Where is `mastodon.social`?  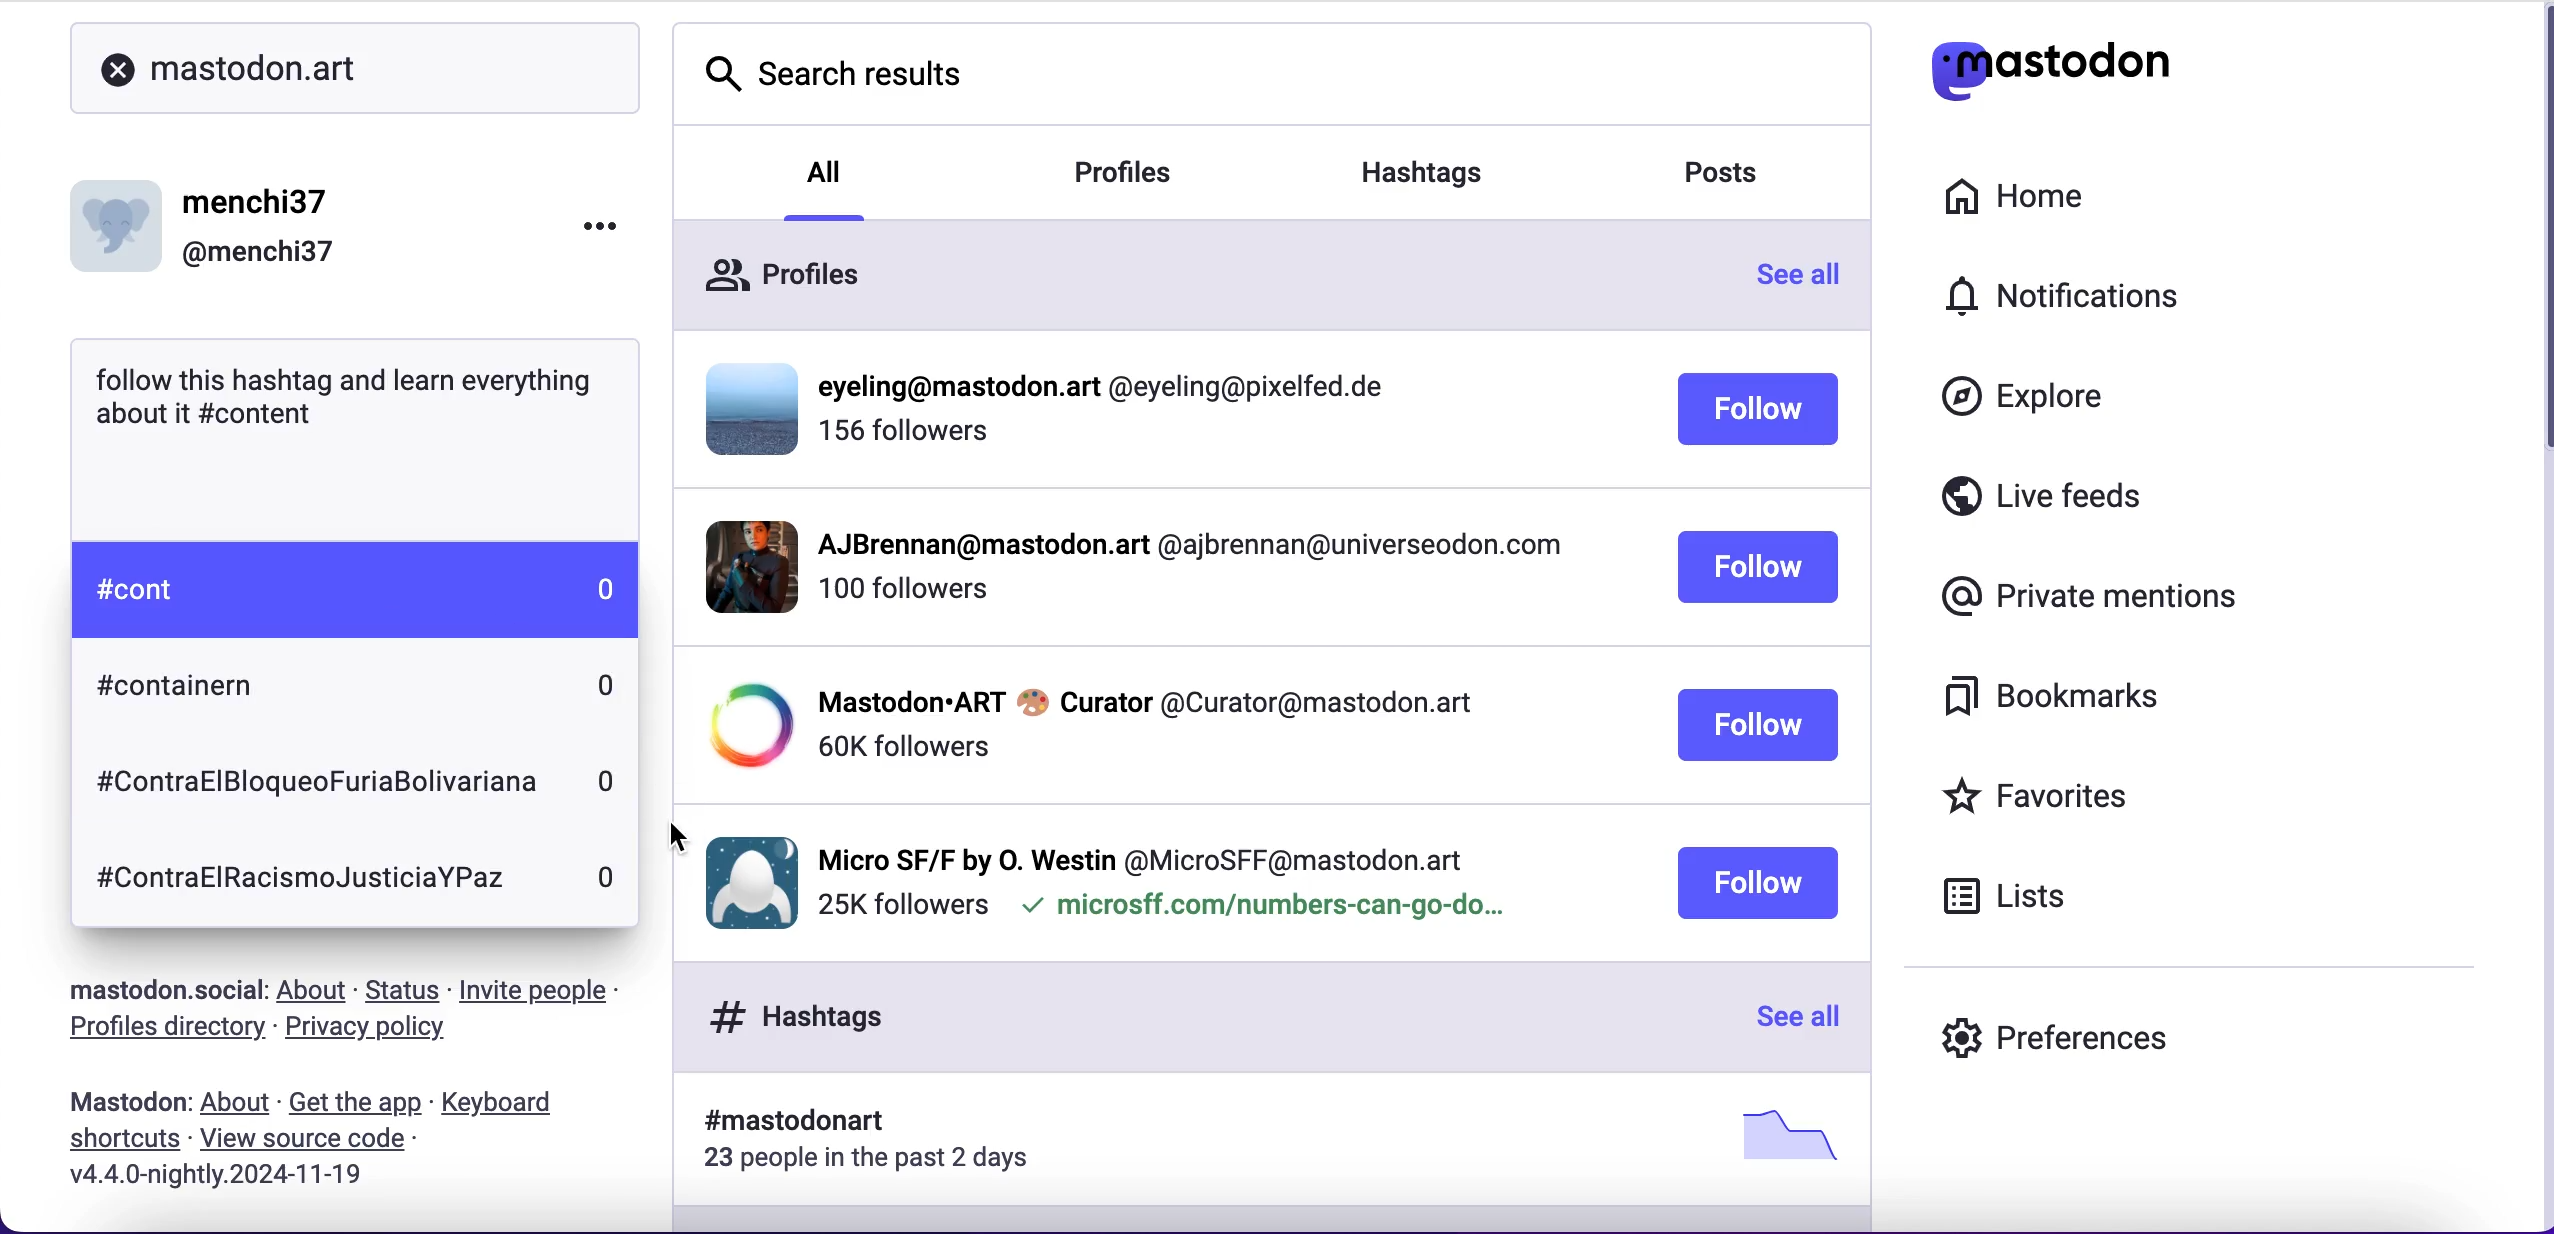
mastodon.social is located at coordinates (156, 987).